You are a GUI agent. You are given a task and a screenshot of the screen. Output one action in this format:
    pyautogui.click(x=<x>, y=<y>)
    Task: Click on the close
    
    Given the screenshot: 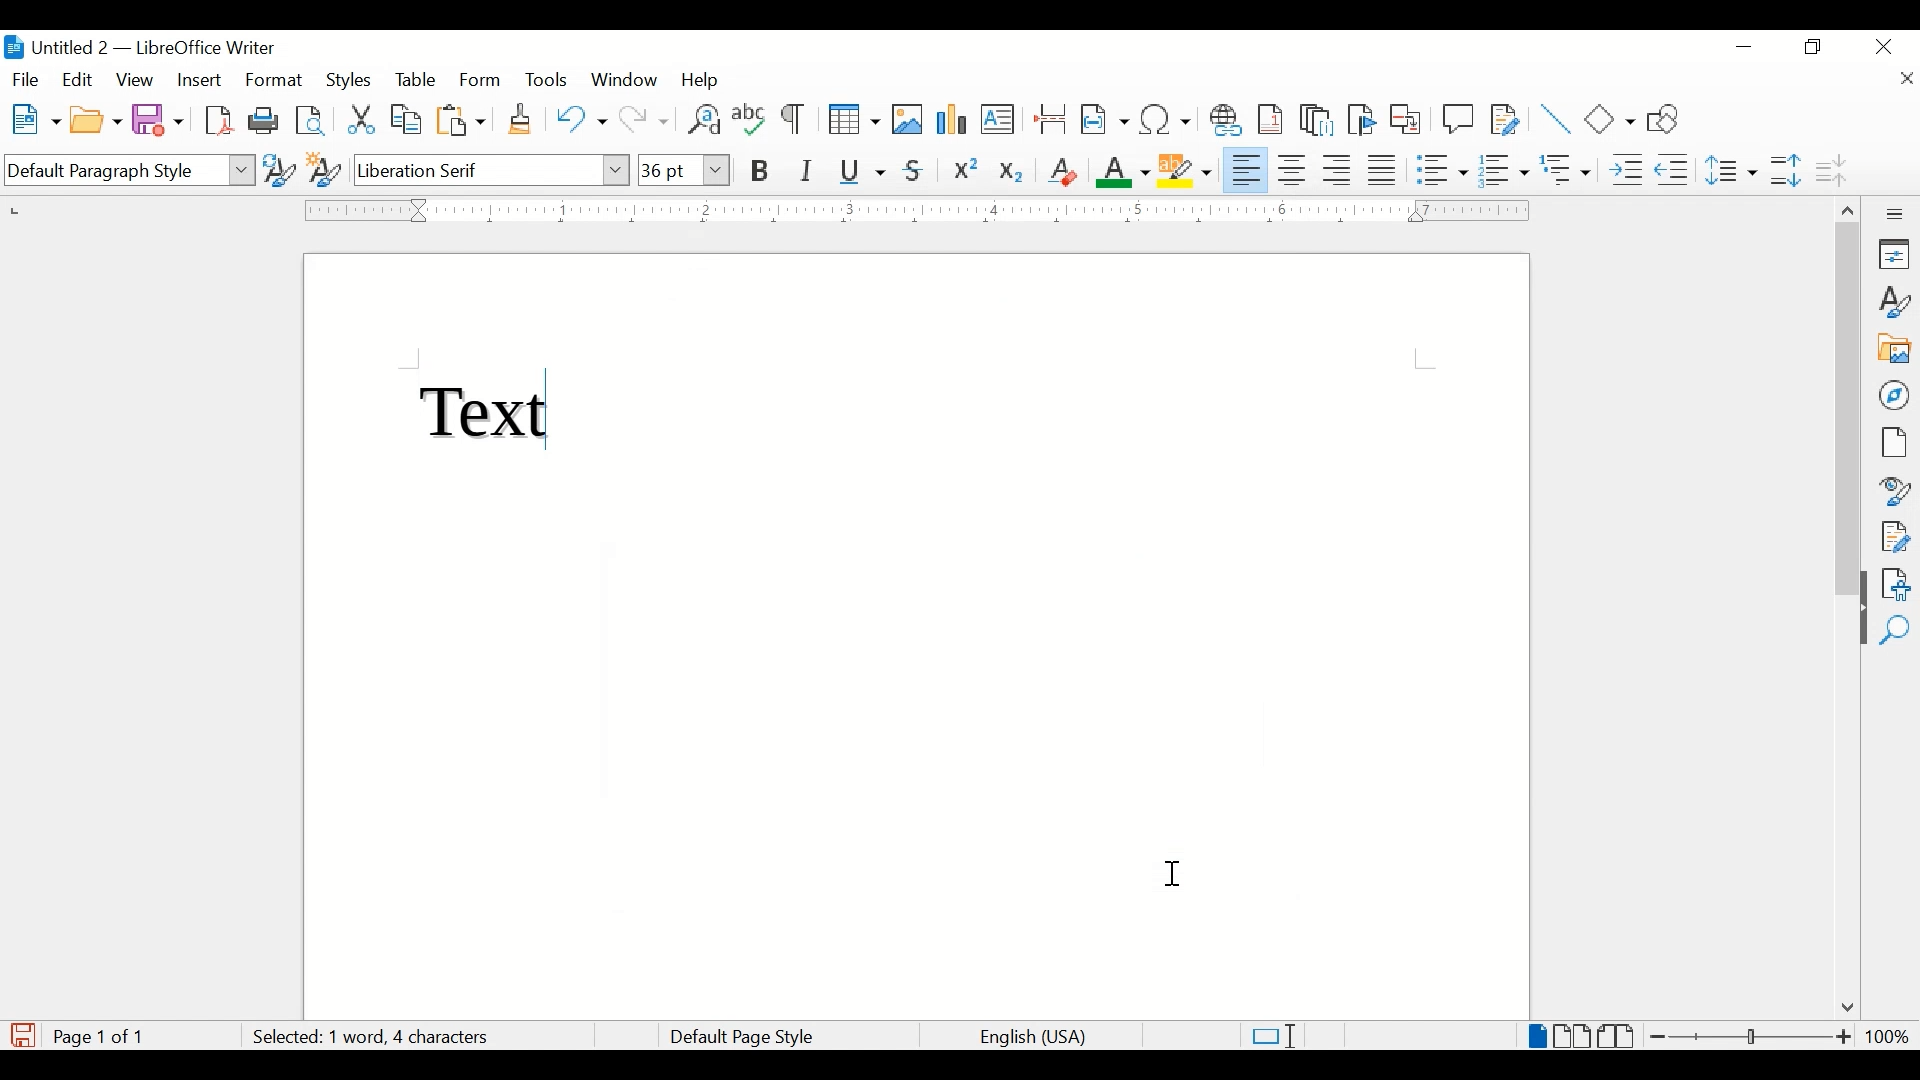 What is the action you would take?
    pyautogui.click(x=1885, y=45)
    